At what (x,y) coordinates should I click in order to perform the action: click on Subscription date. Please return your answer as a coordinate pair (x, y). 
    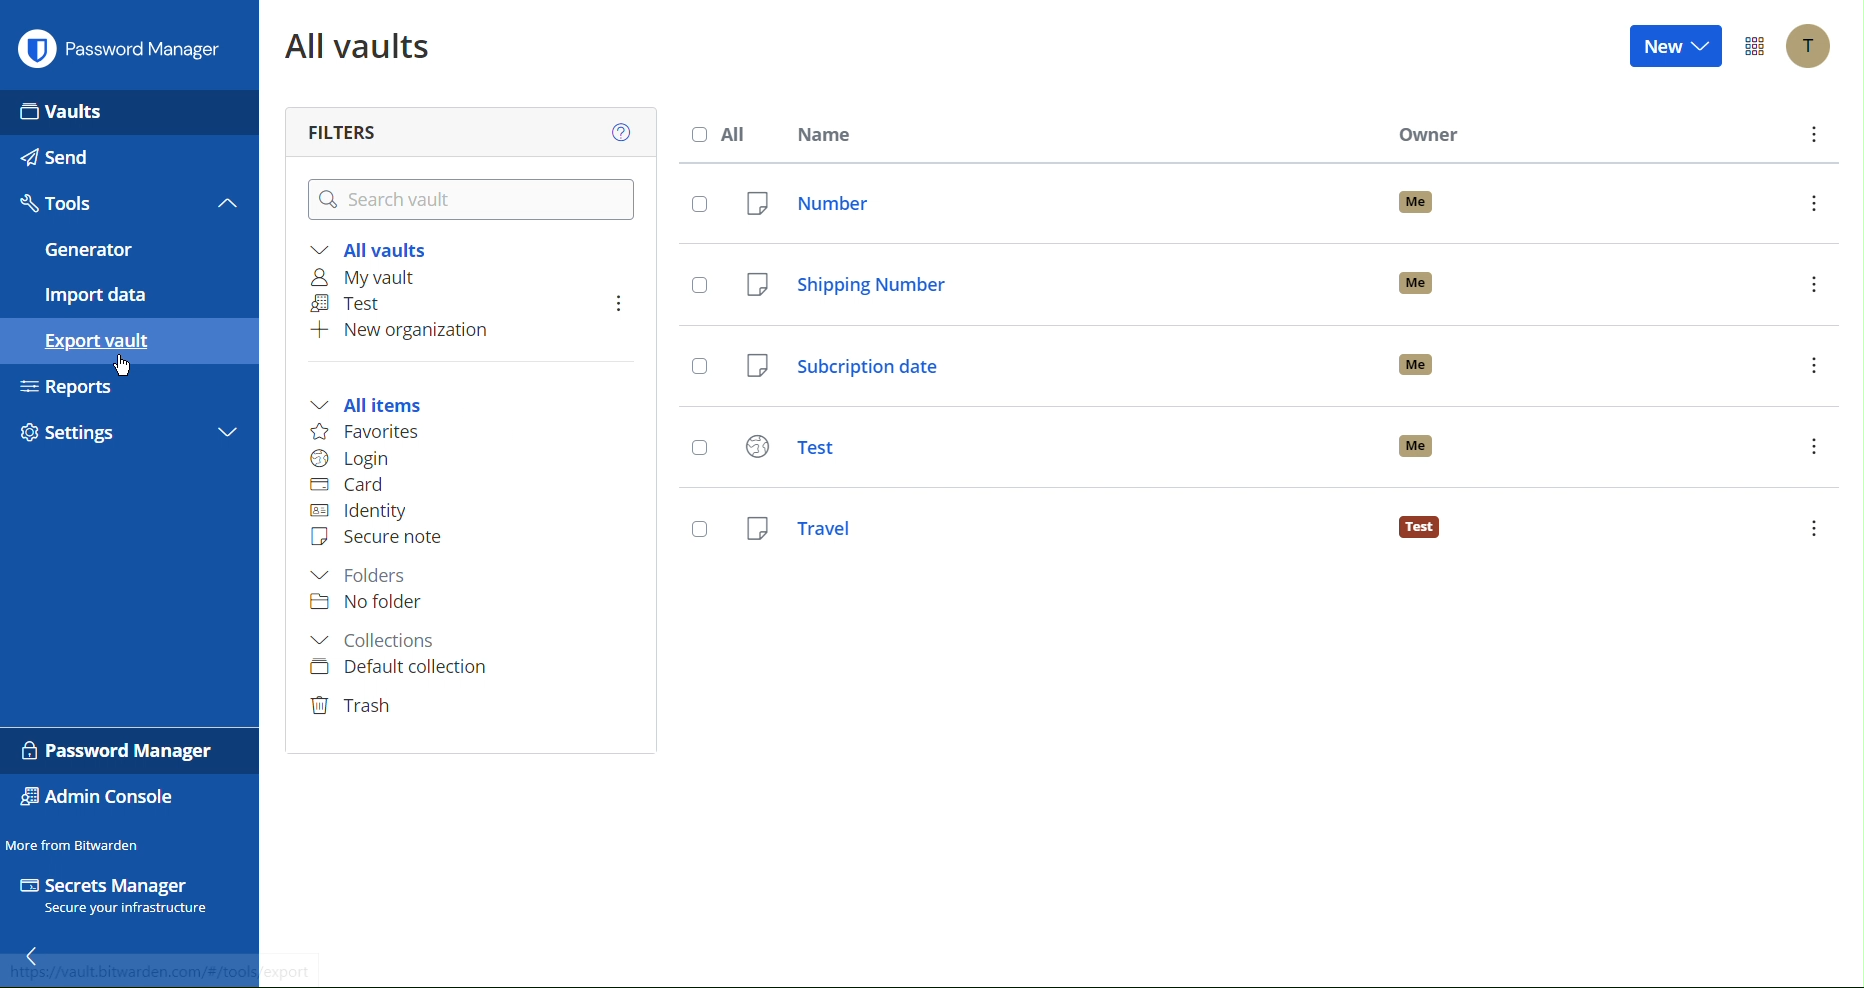
    Looking at the image, I should click on (1086, 365).